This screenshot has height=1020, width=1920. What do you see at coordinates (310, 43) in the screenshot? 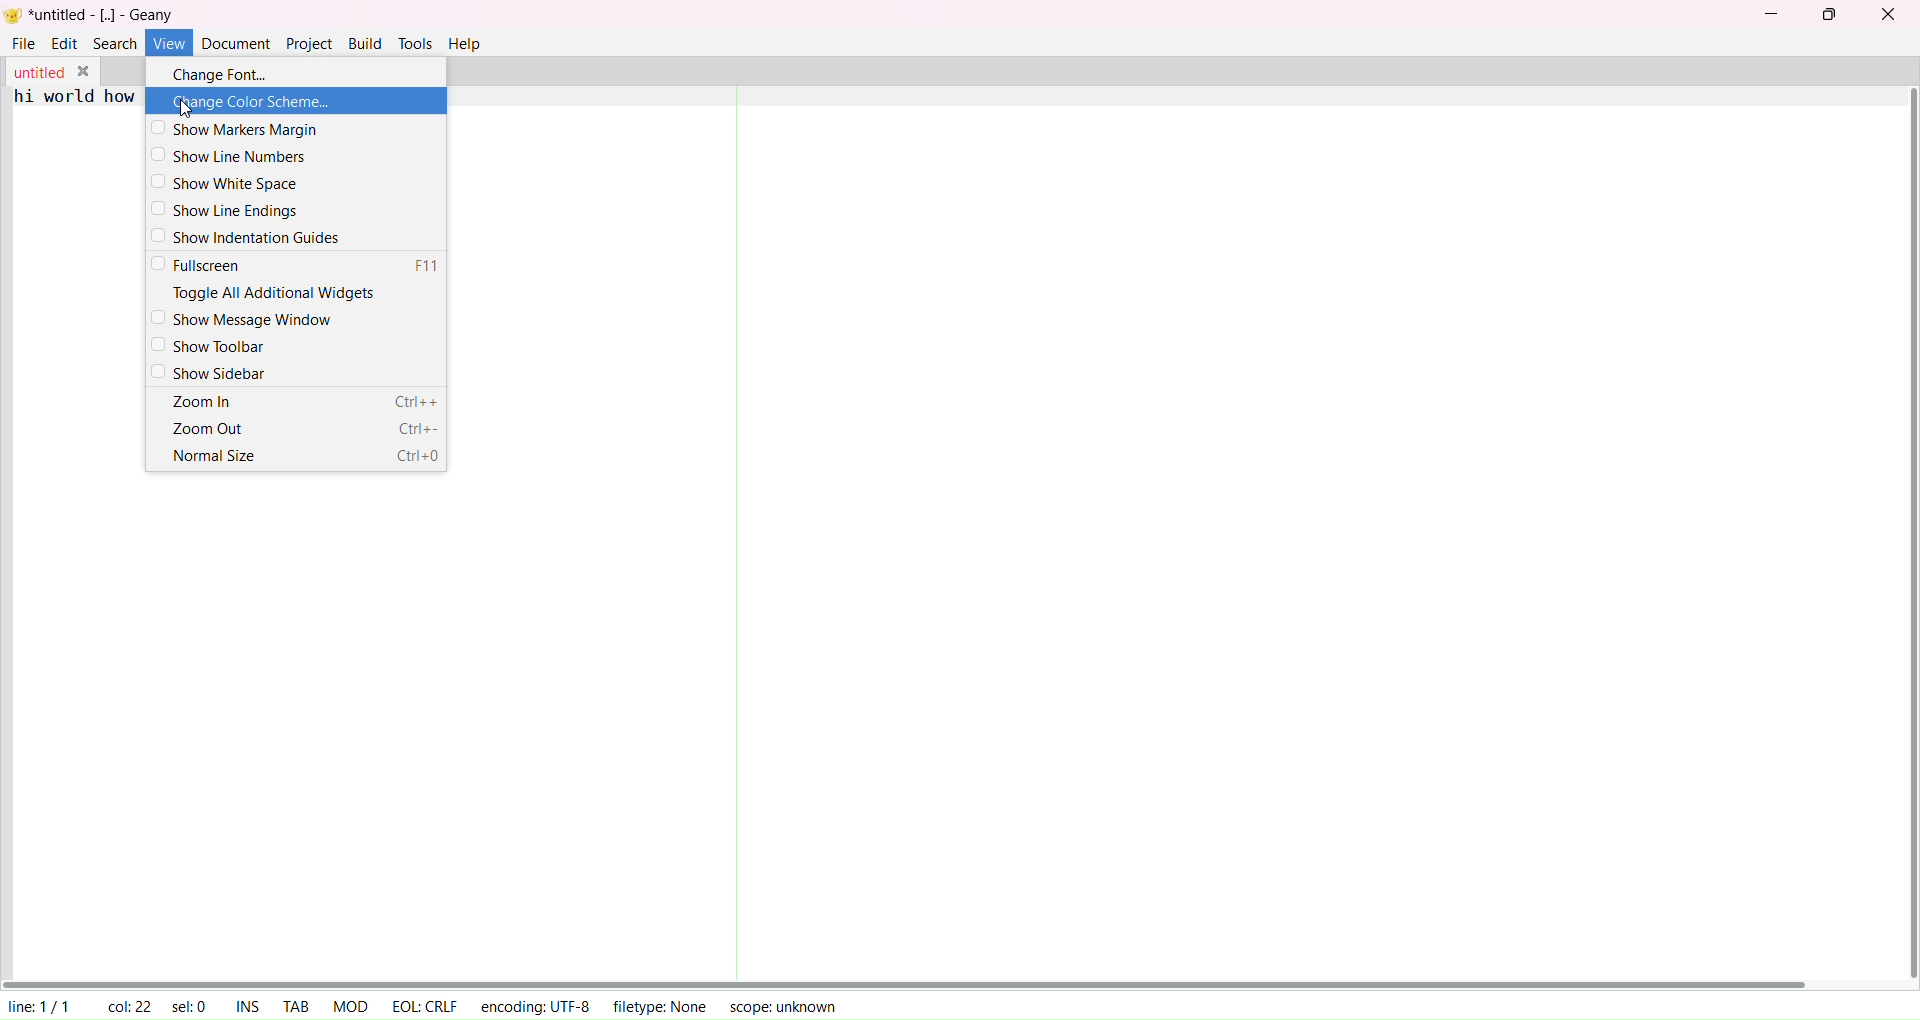
I see `project` at bounding box center [310, 43].